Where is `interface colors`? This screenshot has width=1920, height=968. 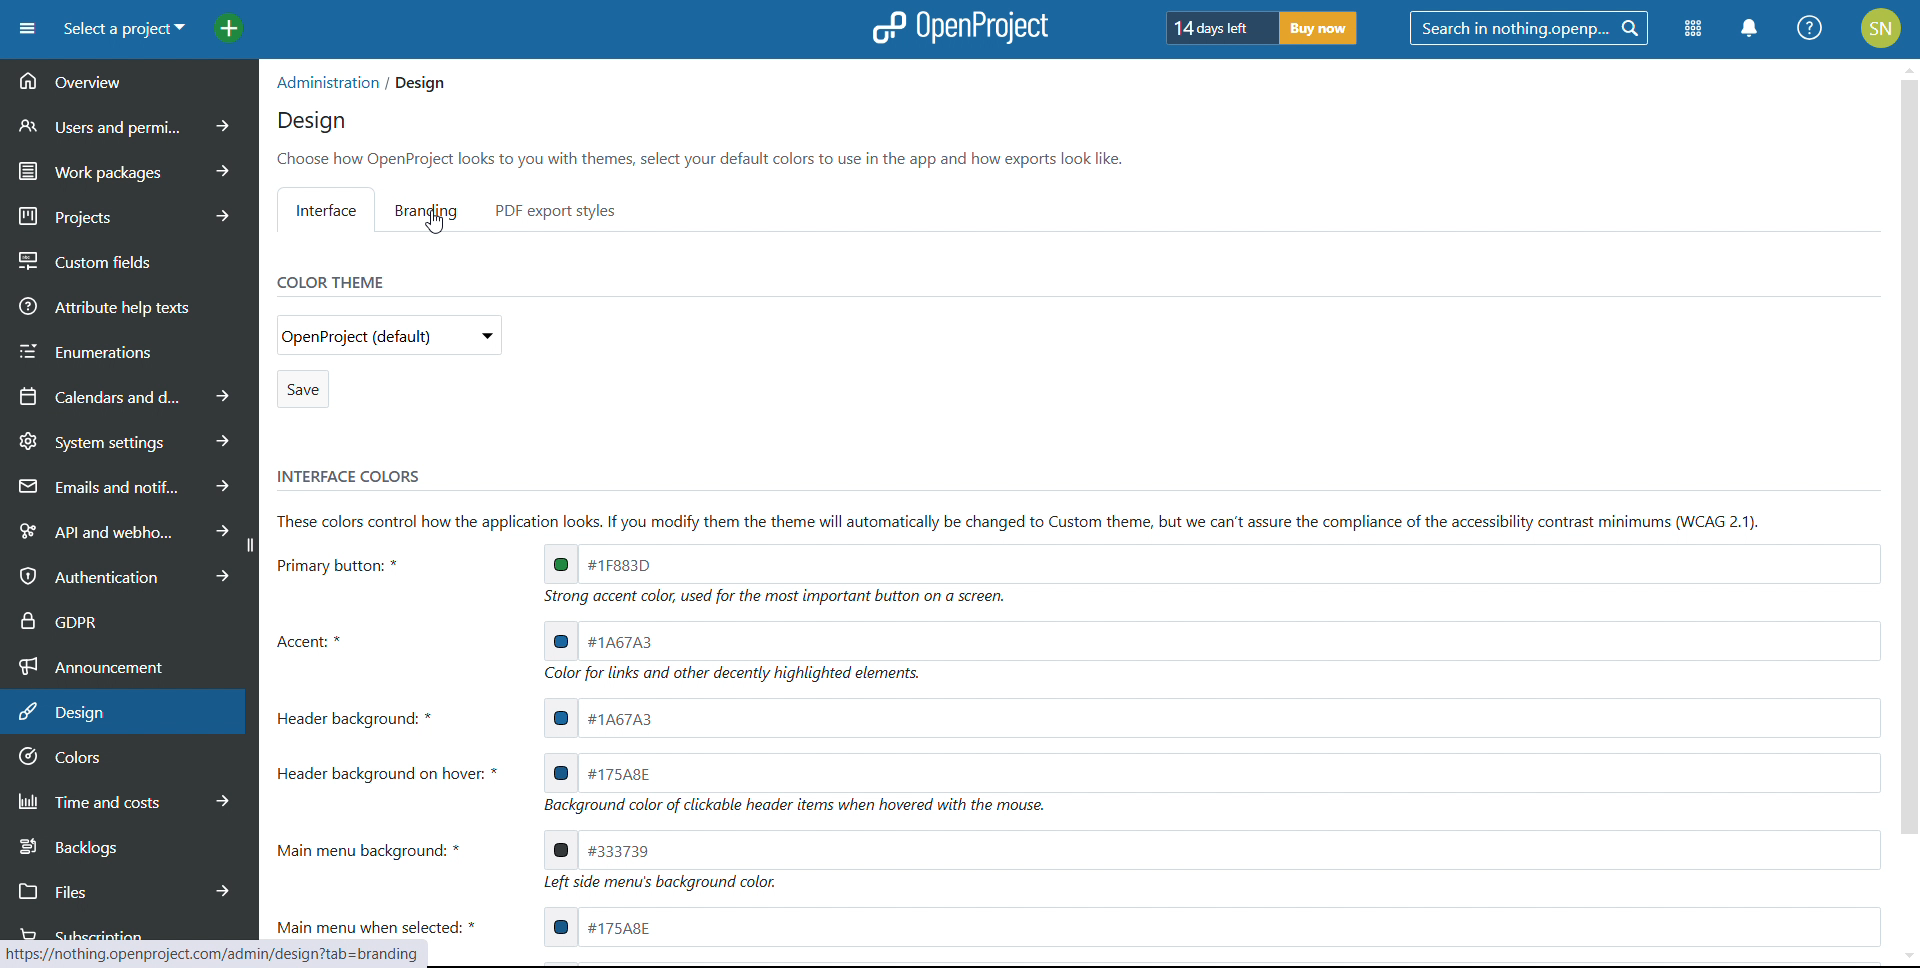 interface colors is located at coordinates (348, 476).